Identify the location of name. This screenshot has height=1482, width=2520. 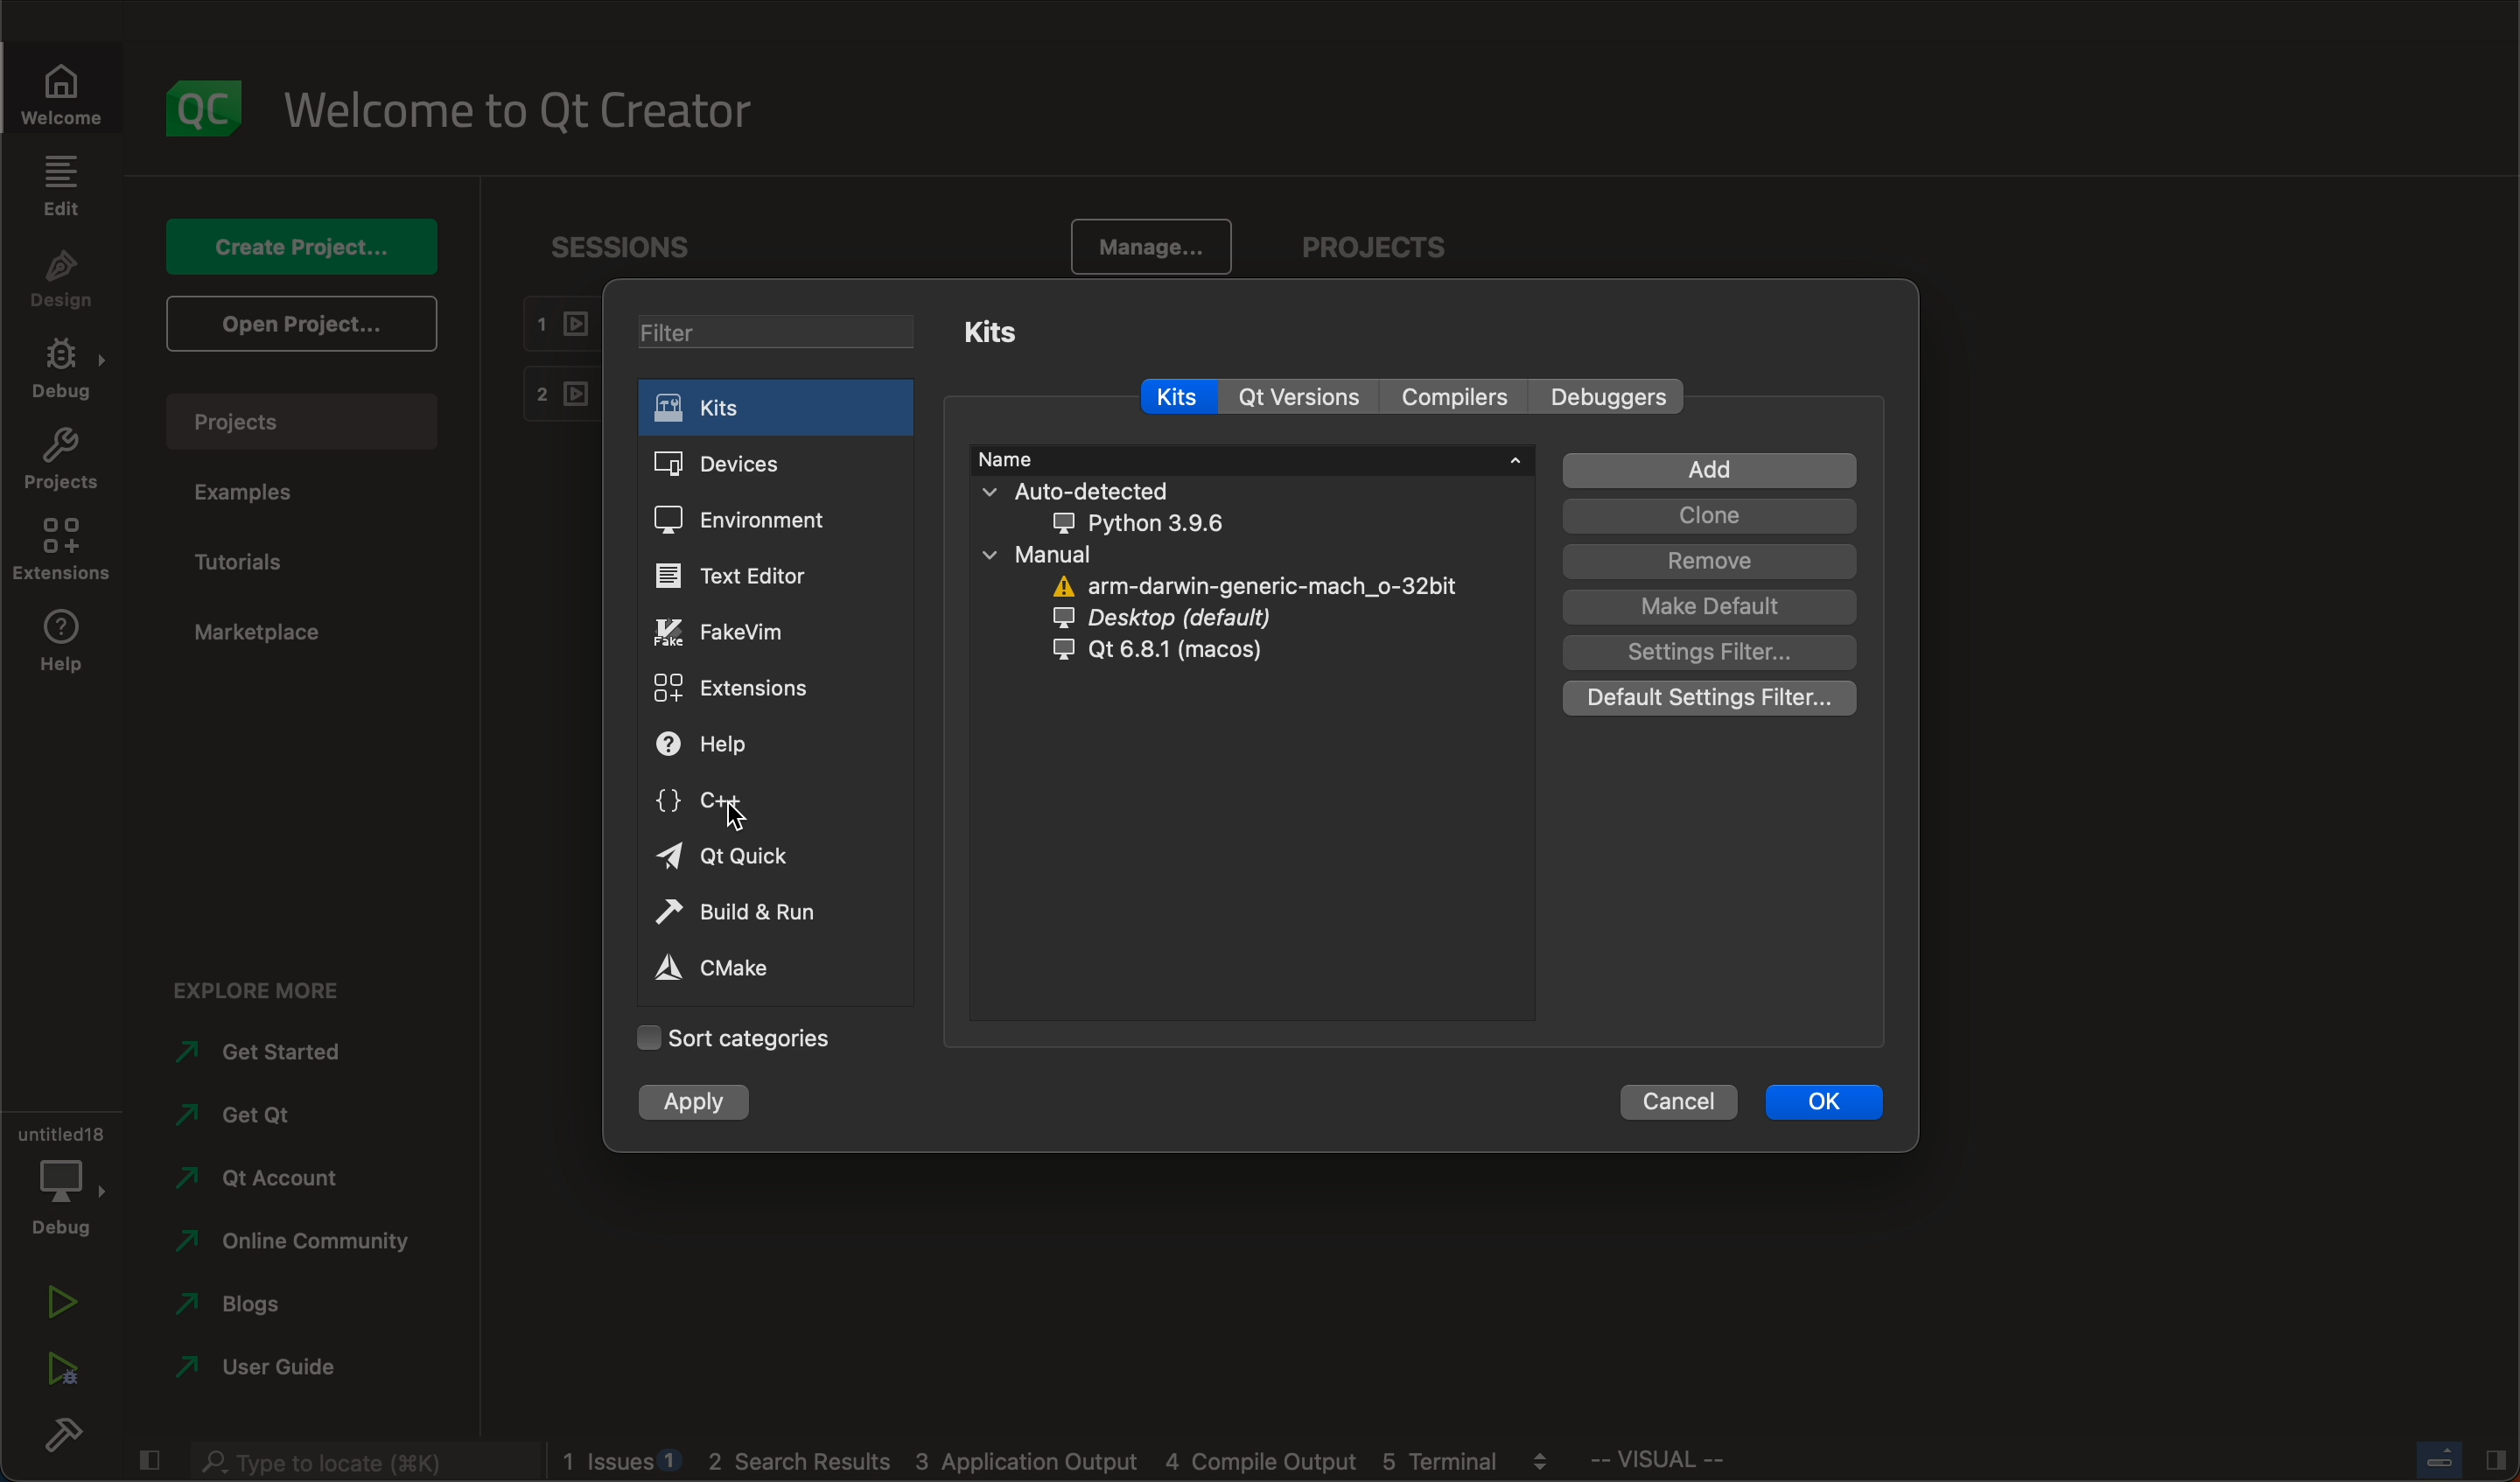
(1251, 456).